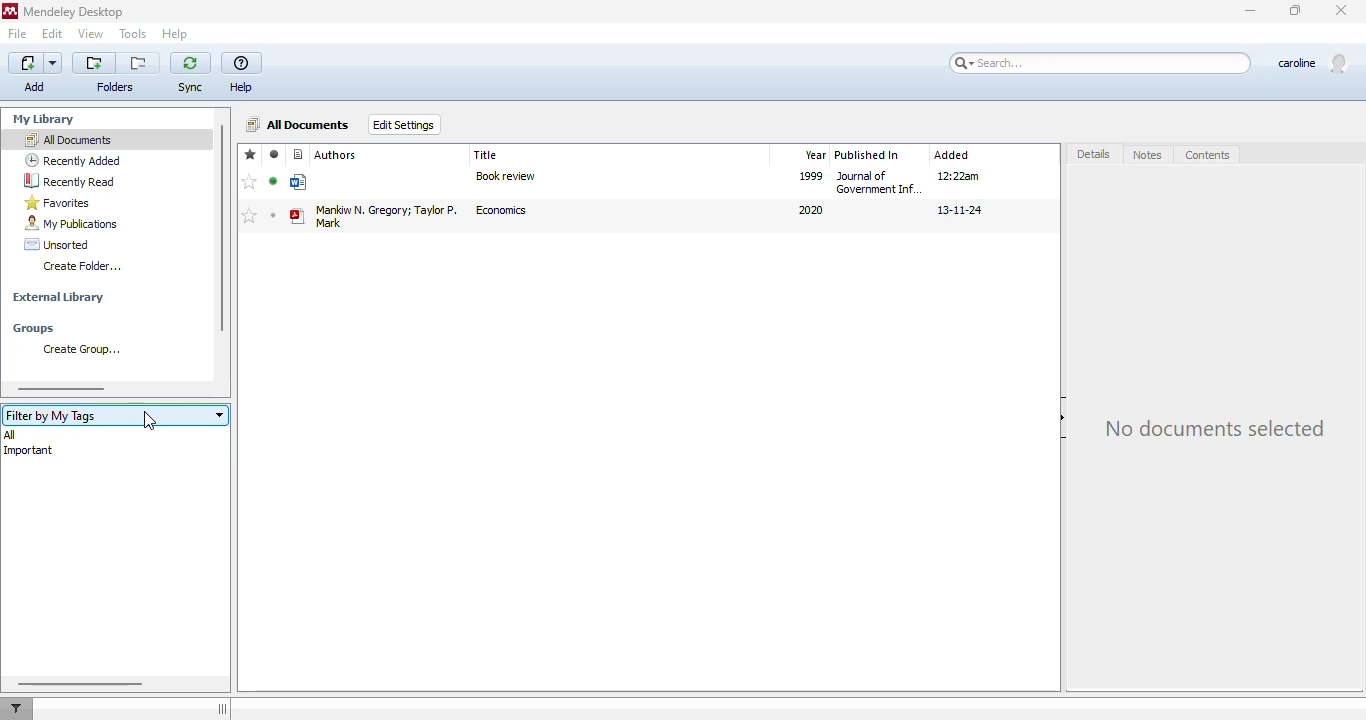 This screenshot has height=720, width=1366. I want to click on recently added, so click(73, 160).